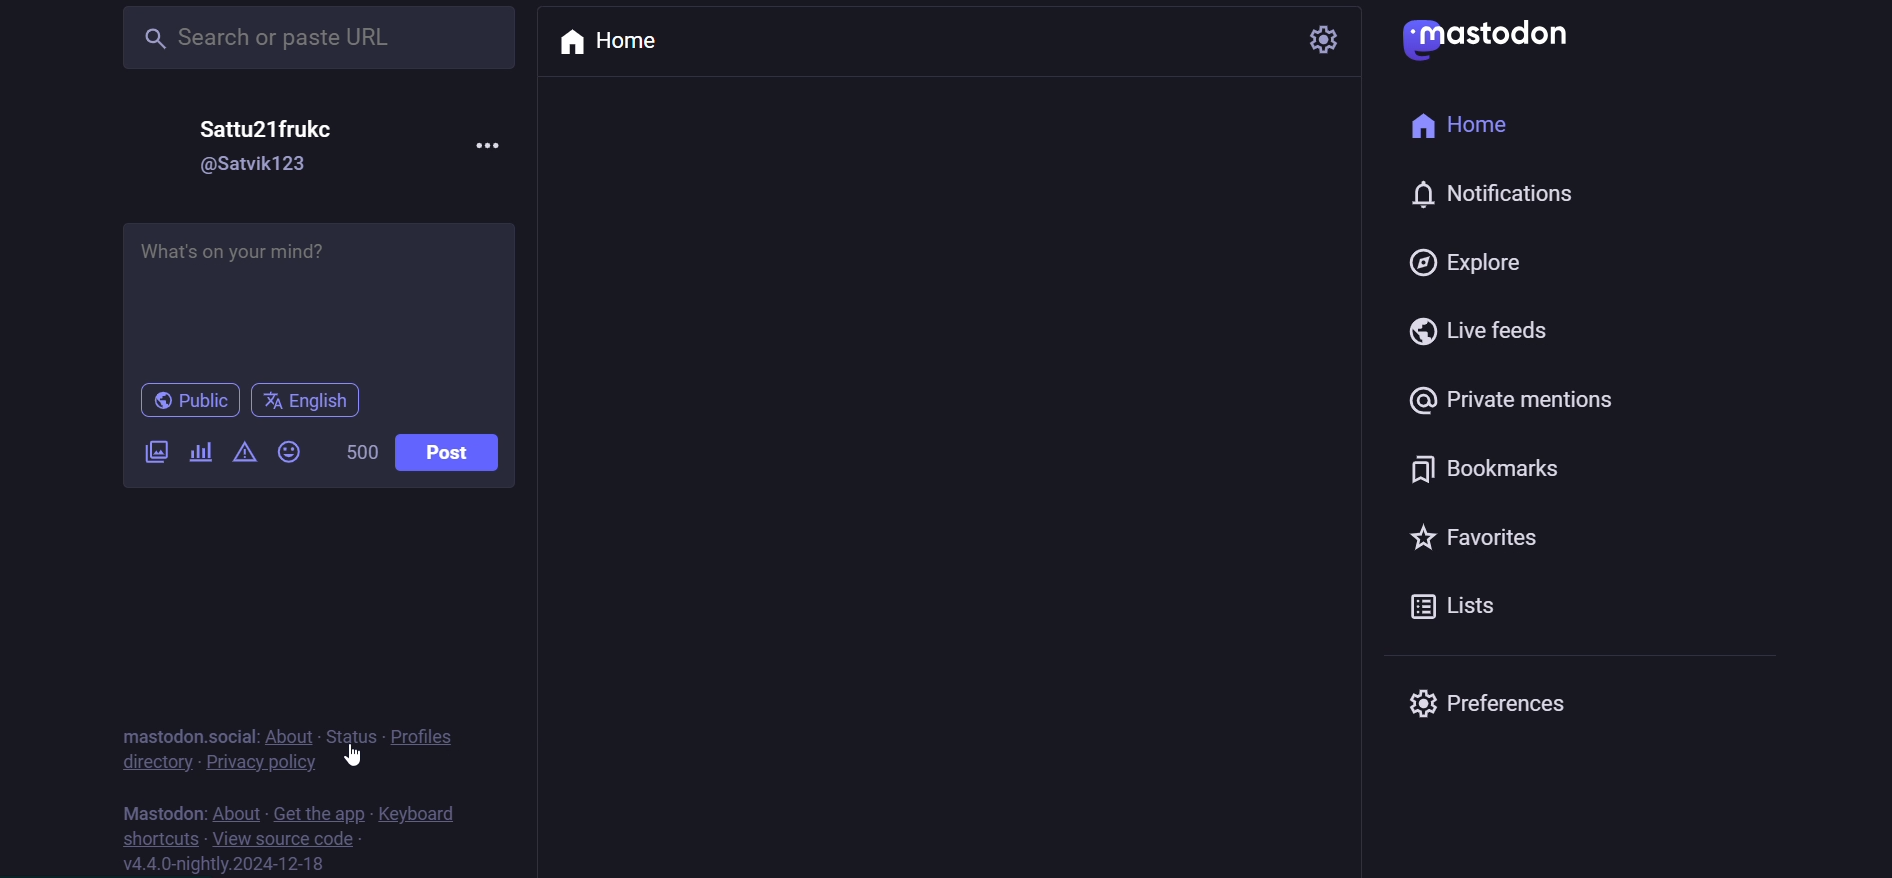 The image size is (1892, 878). Describe the element at coordinates (162, 811) in the screenshot. I see `mastodon` at that location.